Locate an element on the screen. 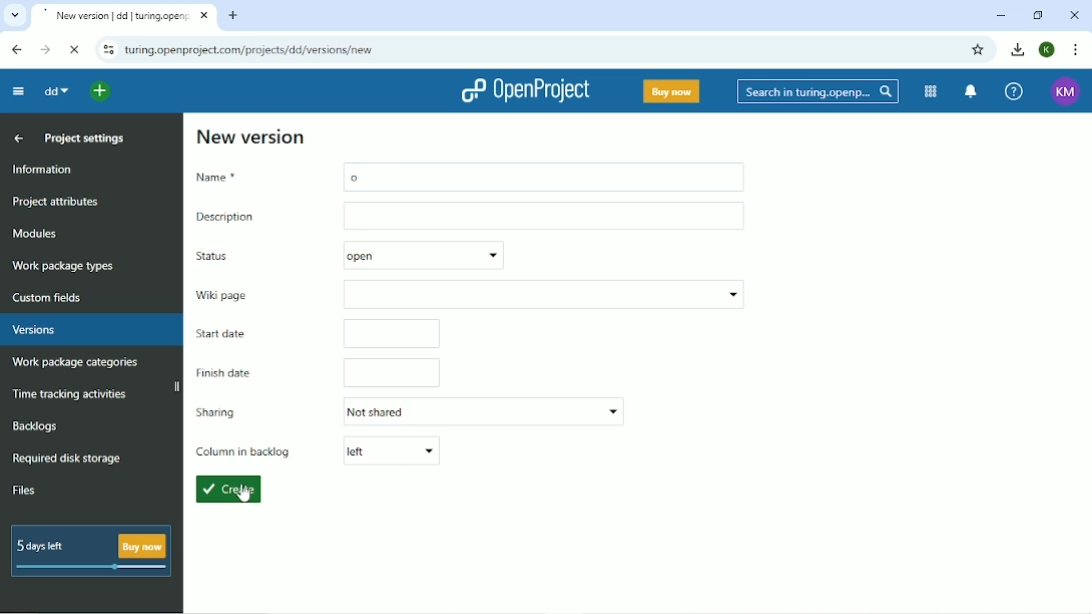  View site information is located at coordinates (108, 49).